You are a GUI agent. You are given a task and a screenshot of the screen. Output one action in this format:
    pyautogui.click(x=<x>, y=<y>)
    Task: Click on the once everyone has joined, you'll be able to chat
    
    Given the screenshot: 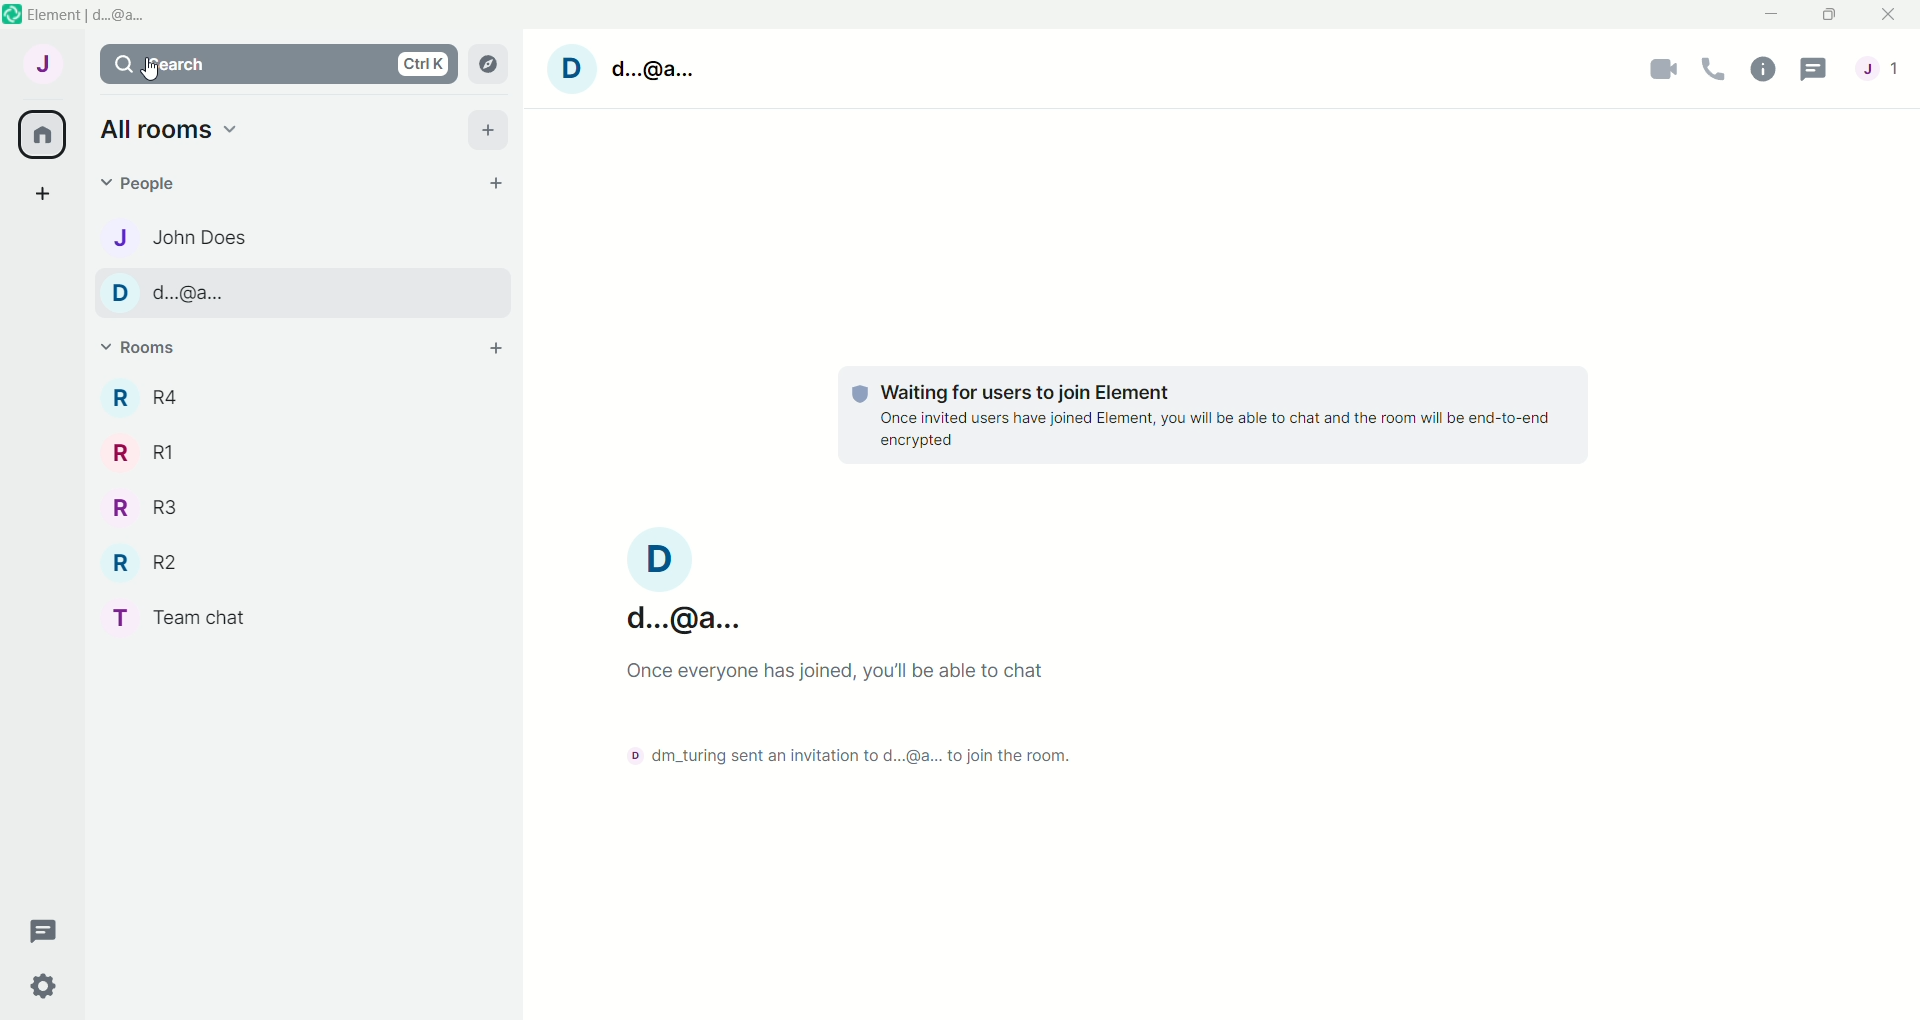 What is the action you would take?
    pyautogui.click(x=843, y=677)
    